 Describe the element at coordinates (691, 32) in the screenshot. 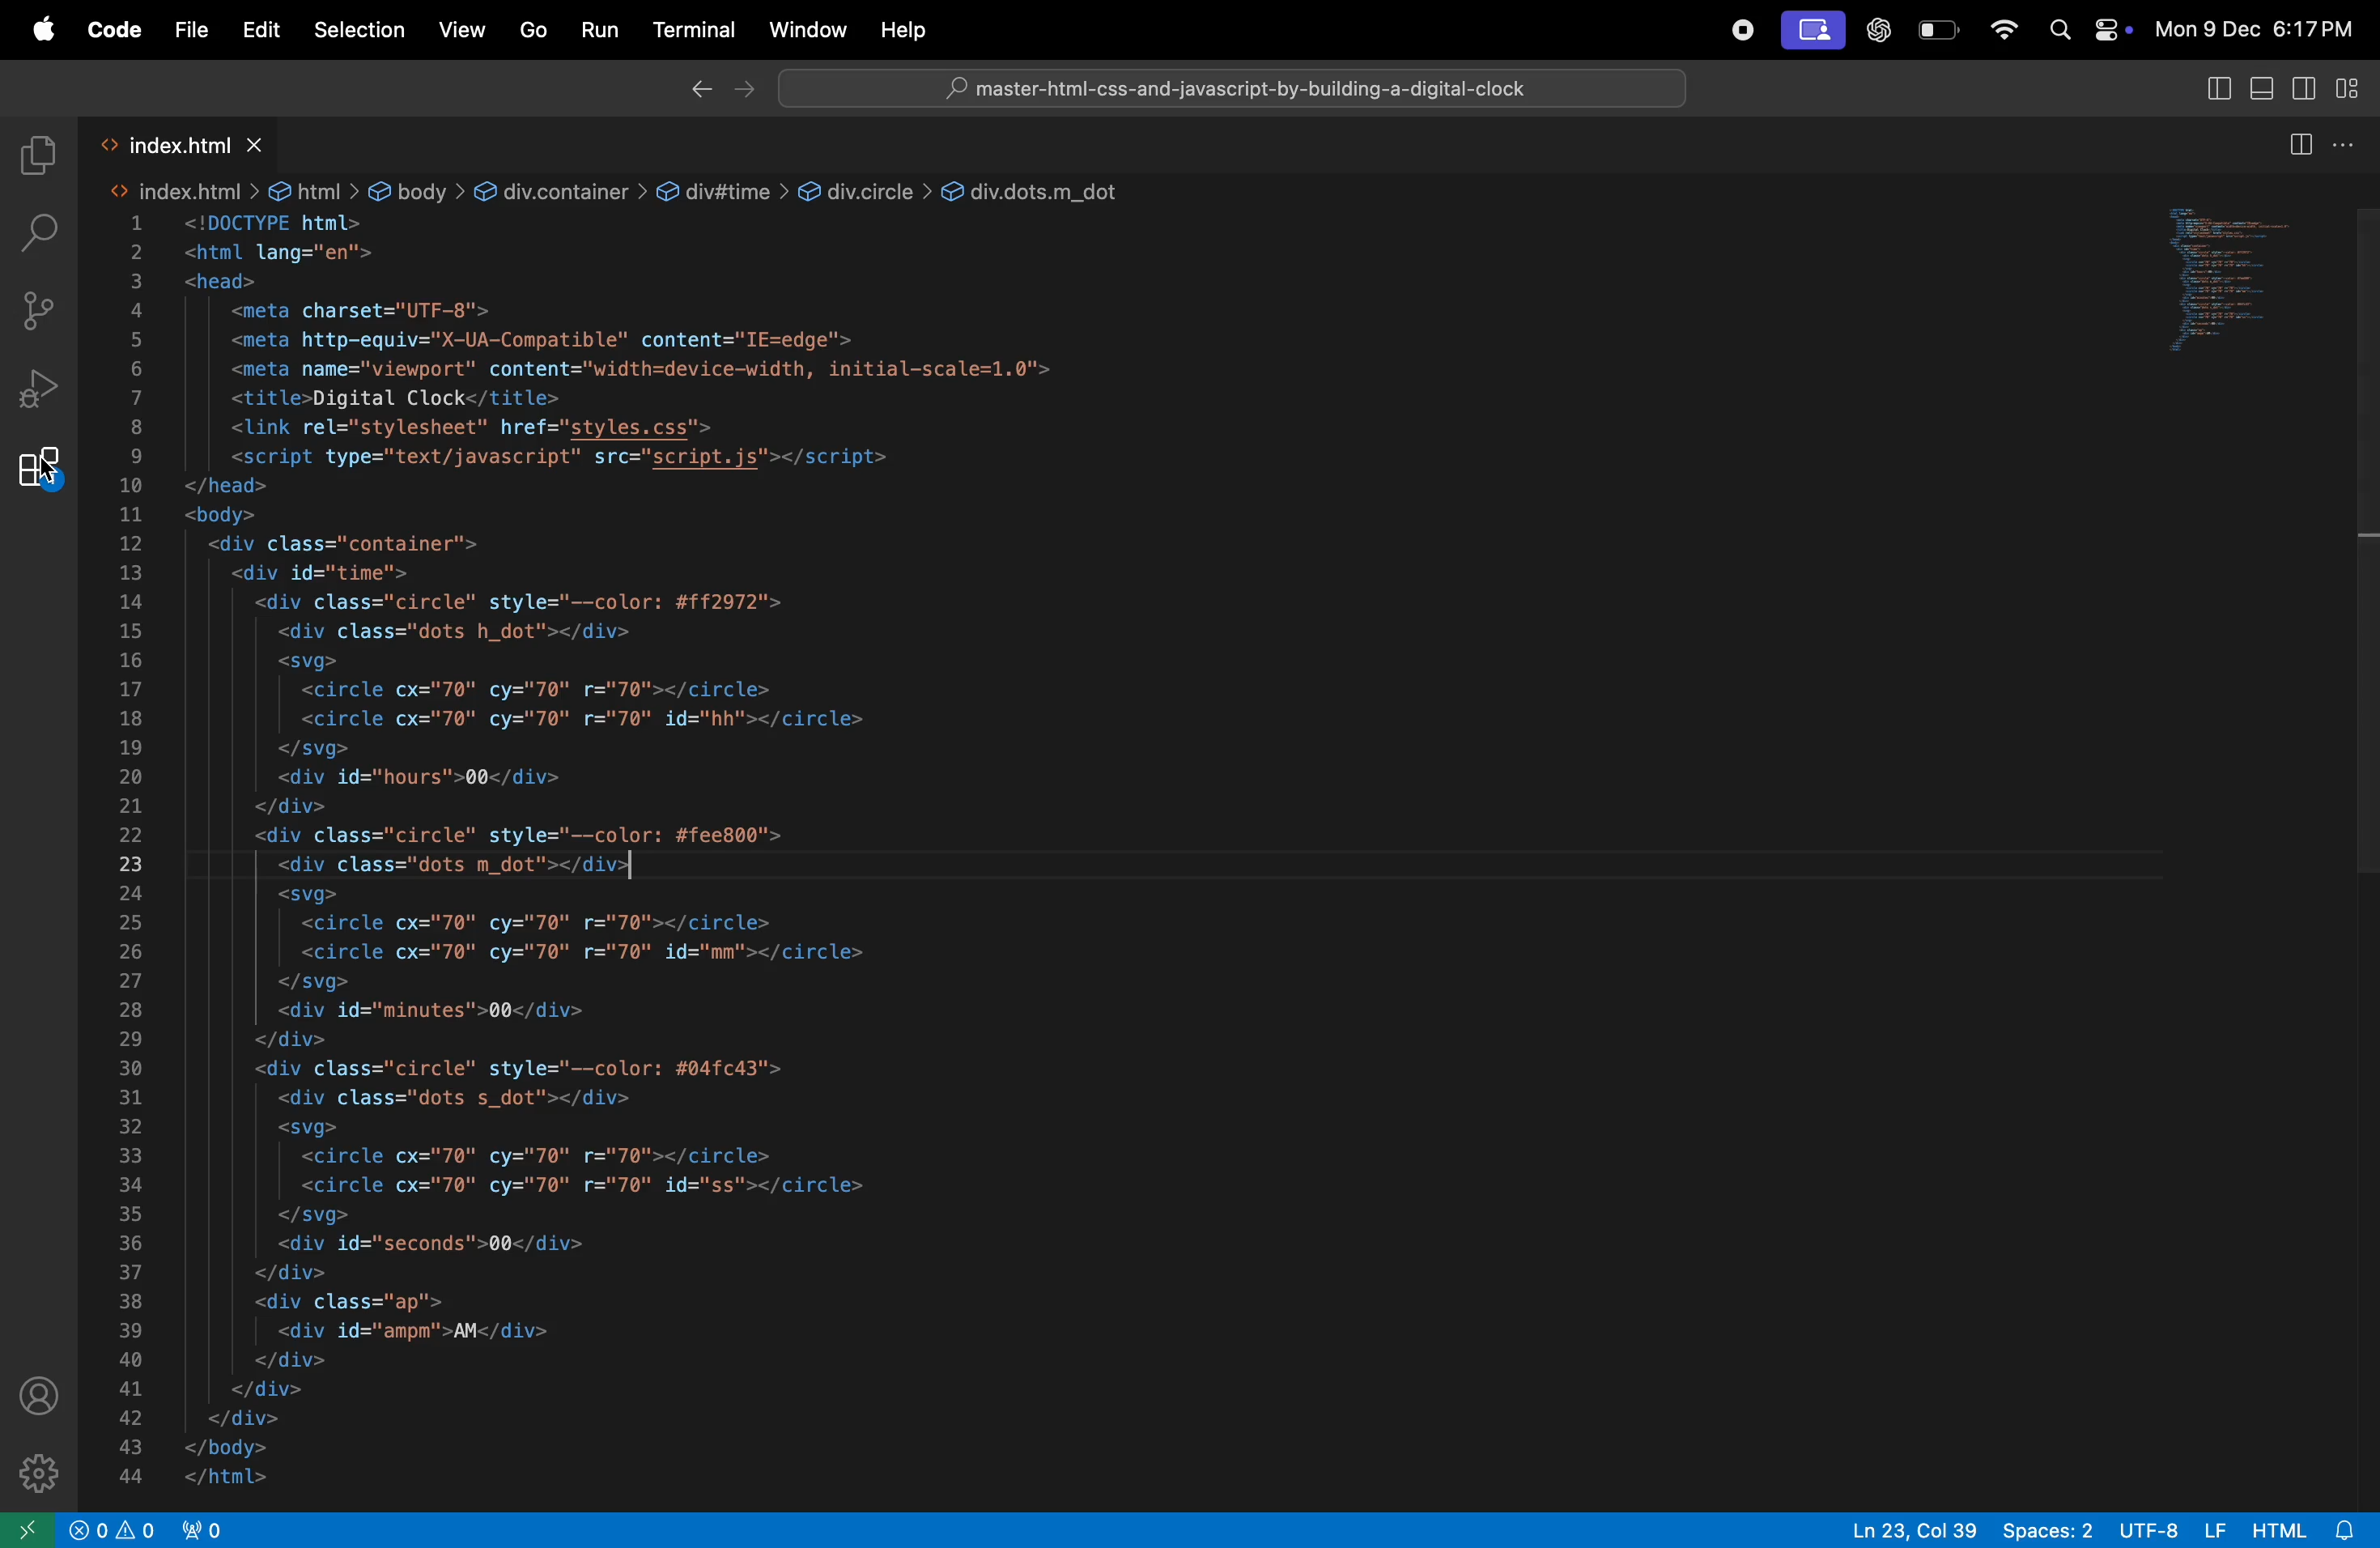

I see `Terminal` at that location.